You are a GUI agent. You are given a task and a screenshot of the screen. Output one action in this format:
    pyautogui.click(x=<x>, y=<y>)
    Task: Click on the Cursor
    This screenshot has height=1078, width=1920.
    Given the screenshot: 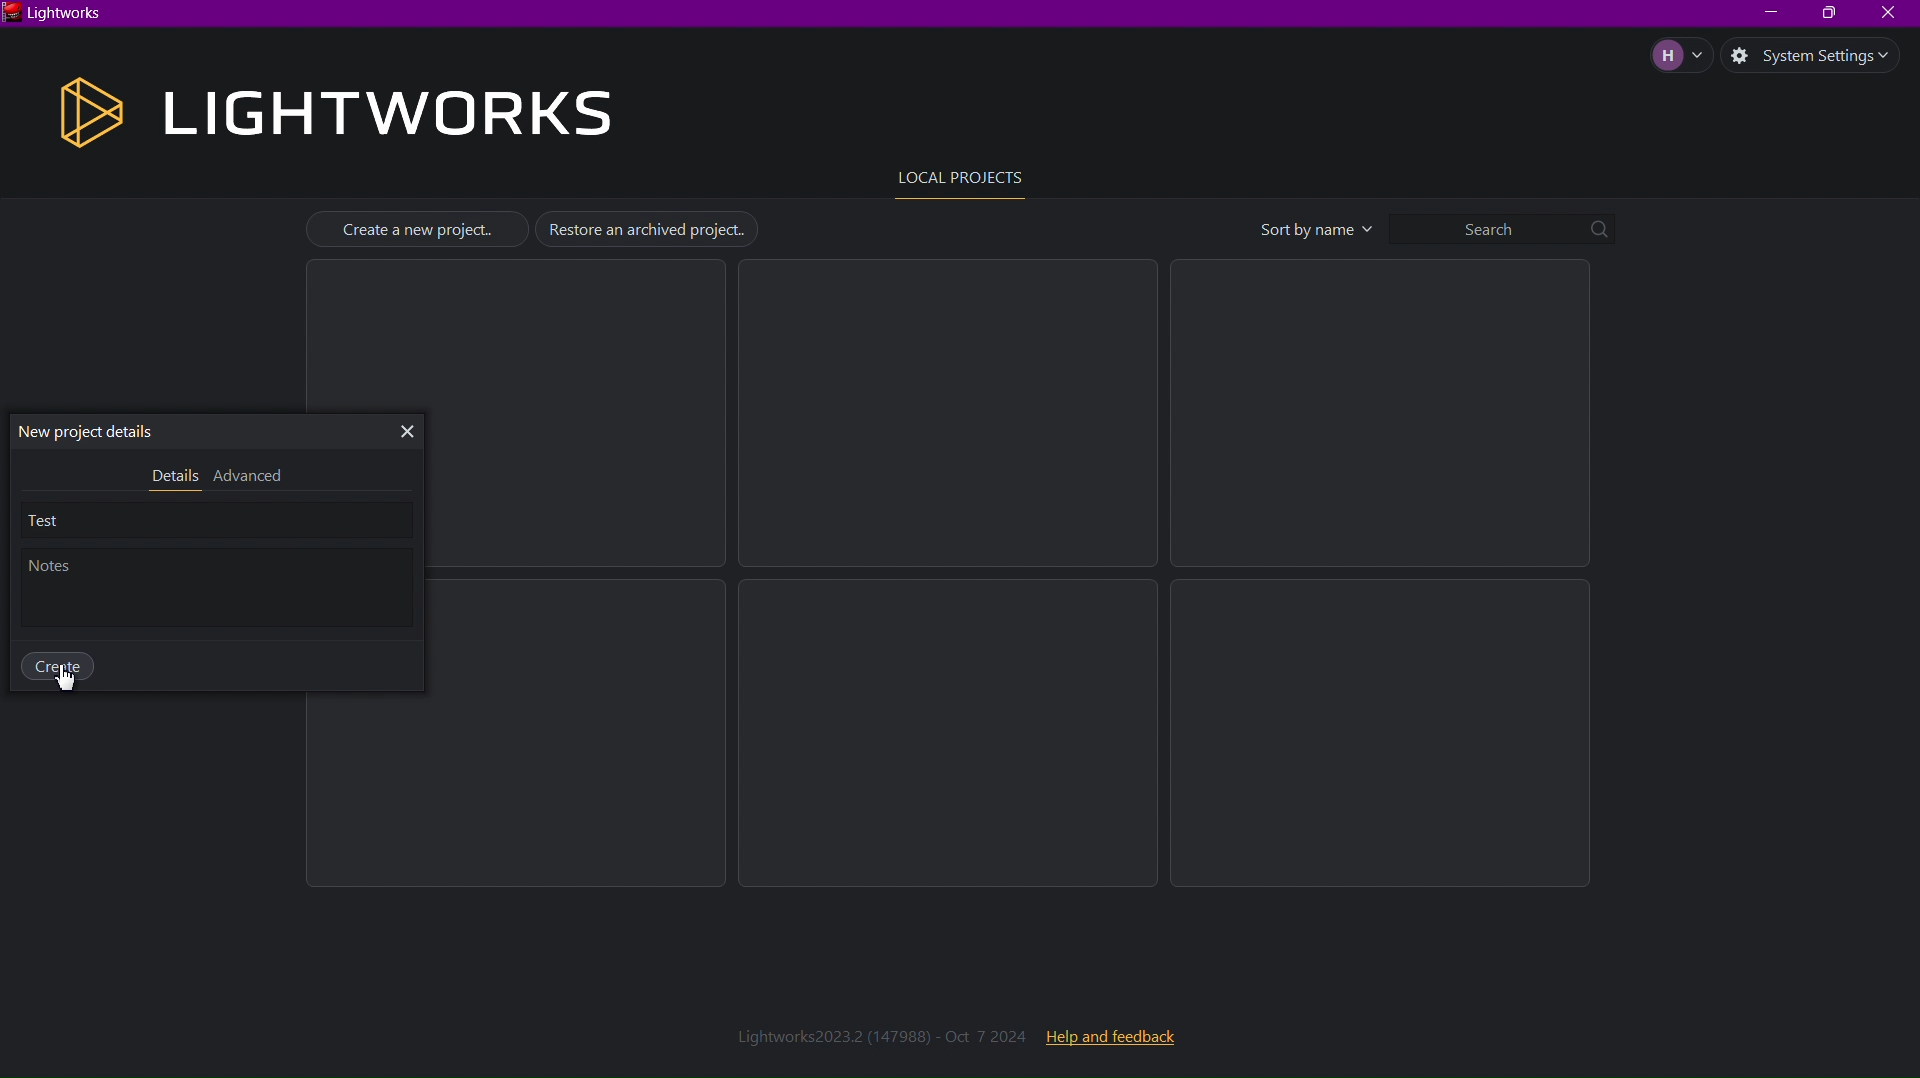 What is the action you would take?
    pyautogui.click(x=68, y=673)
    